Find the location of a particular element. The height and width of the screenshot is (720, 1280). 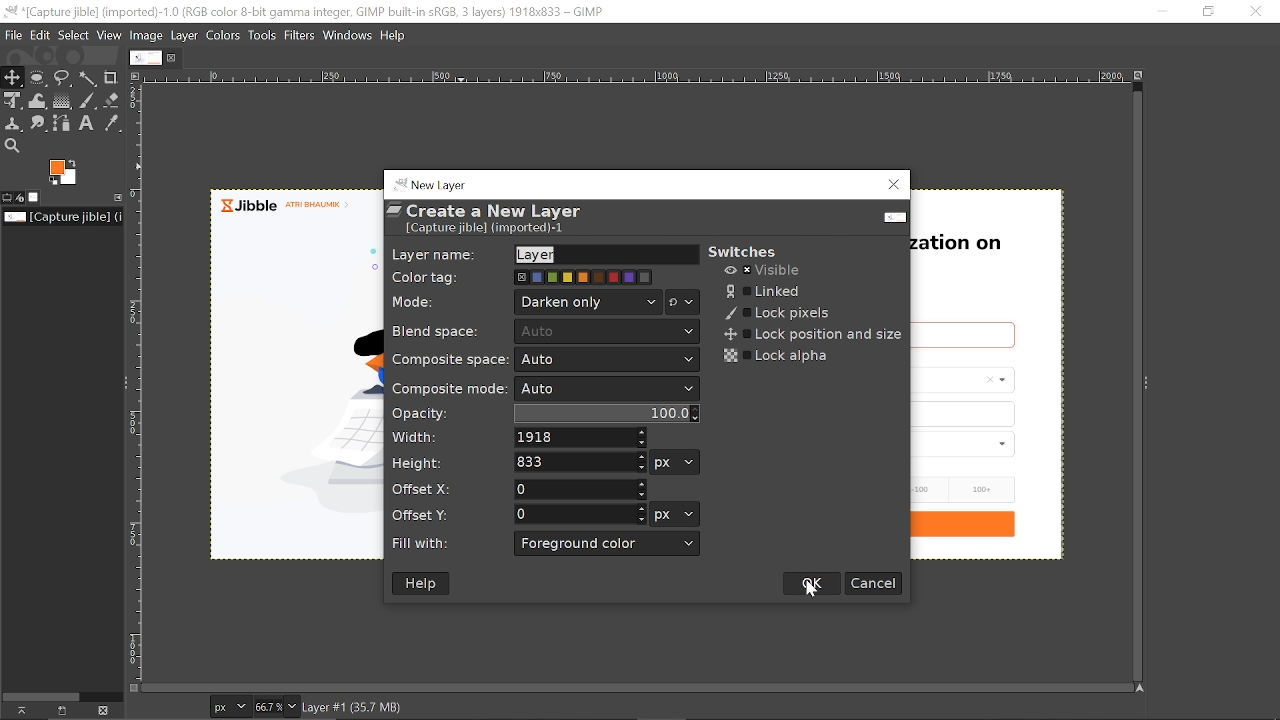

Composite space is located at coordinates (609, 360).